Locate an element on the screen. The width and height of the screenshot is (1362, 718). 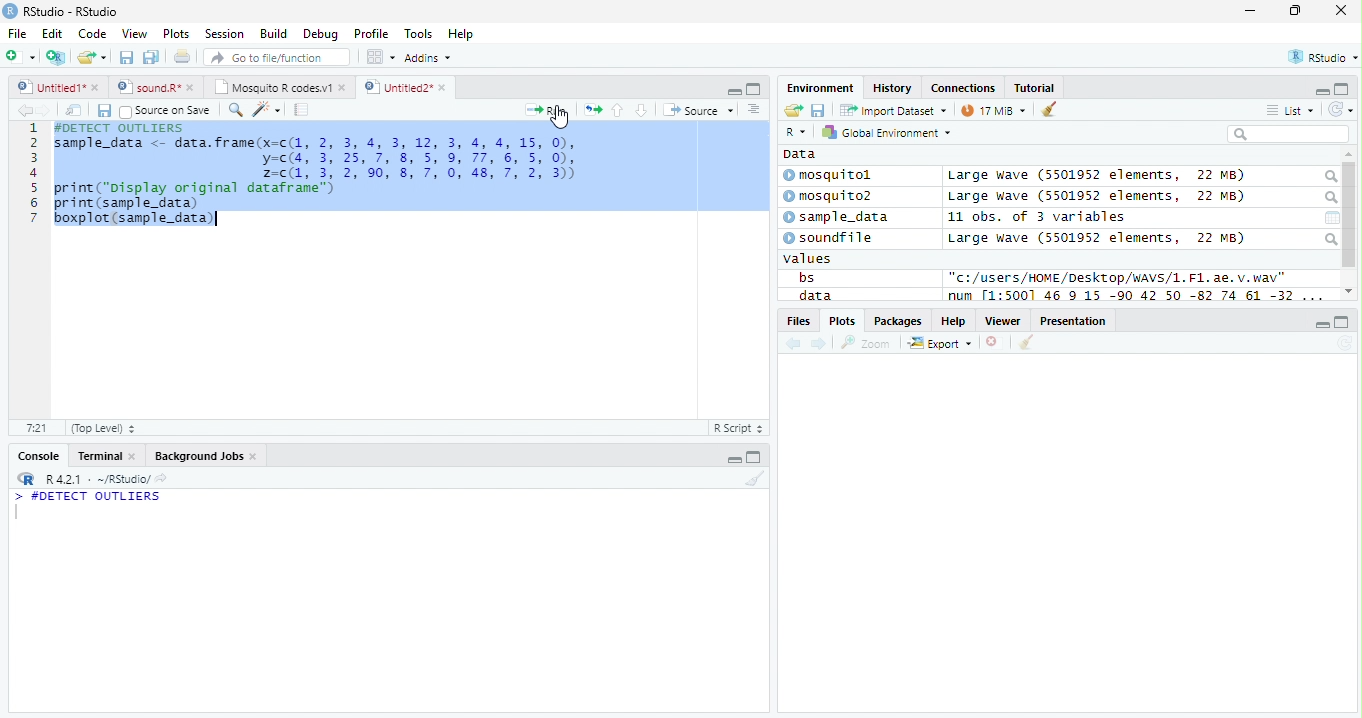
Go backward is located at coordinates (794, 345).